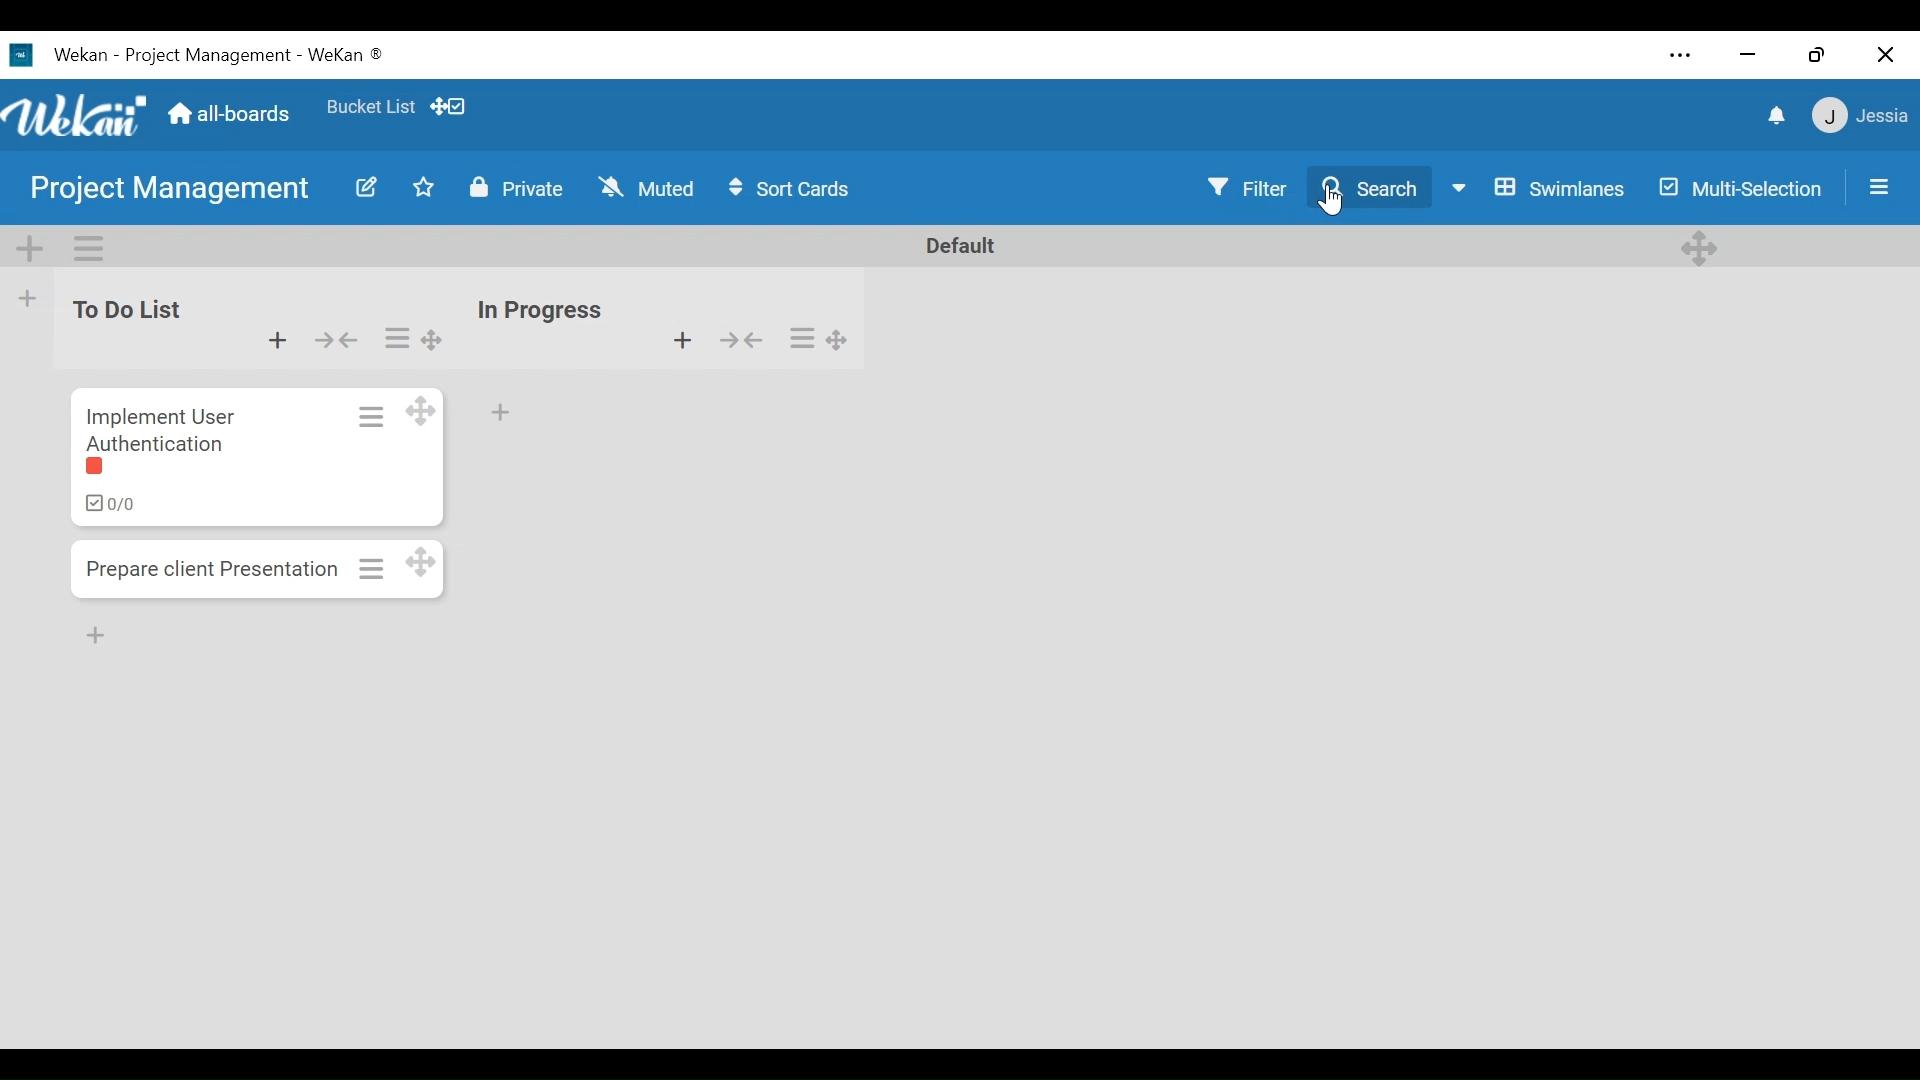 This screenshot has height=1080, width=1920. Describe the element at coordinates (1751, 55) in the screenshot. I see `minimize` at that location.